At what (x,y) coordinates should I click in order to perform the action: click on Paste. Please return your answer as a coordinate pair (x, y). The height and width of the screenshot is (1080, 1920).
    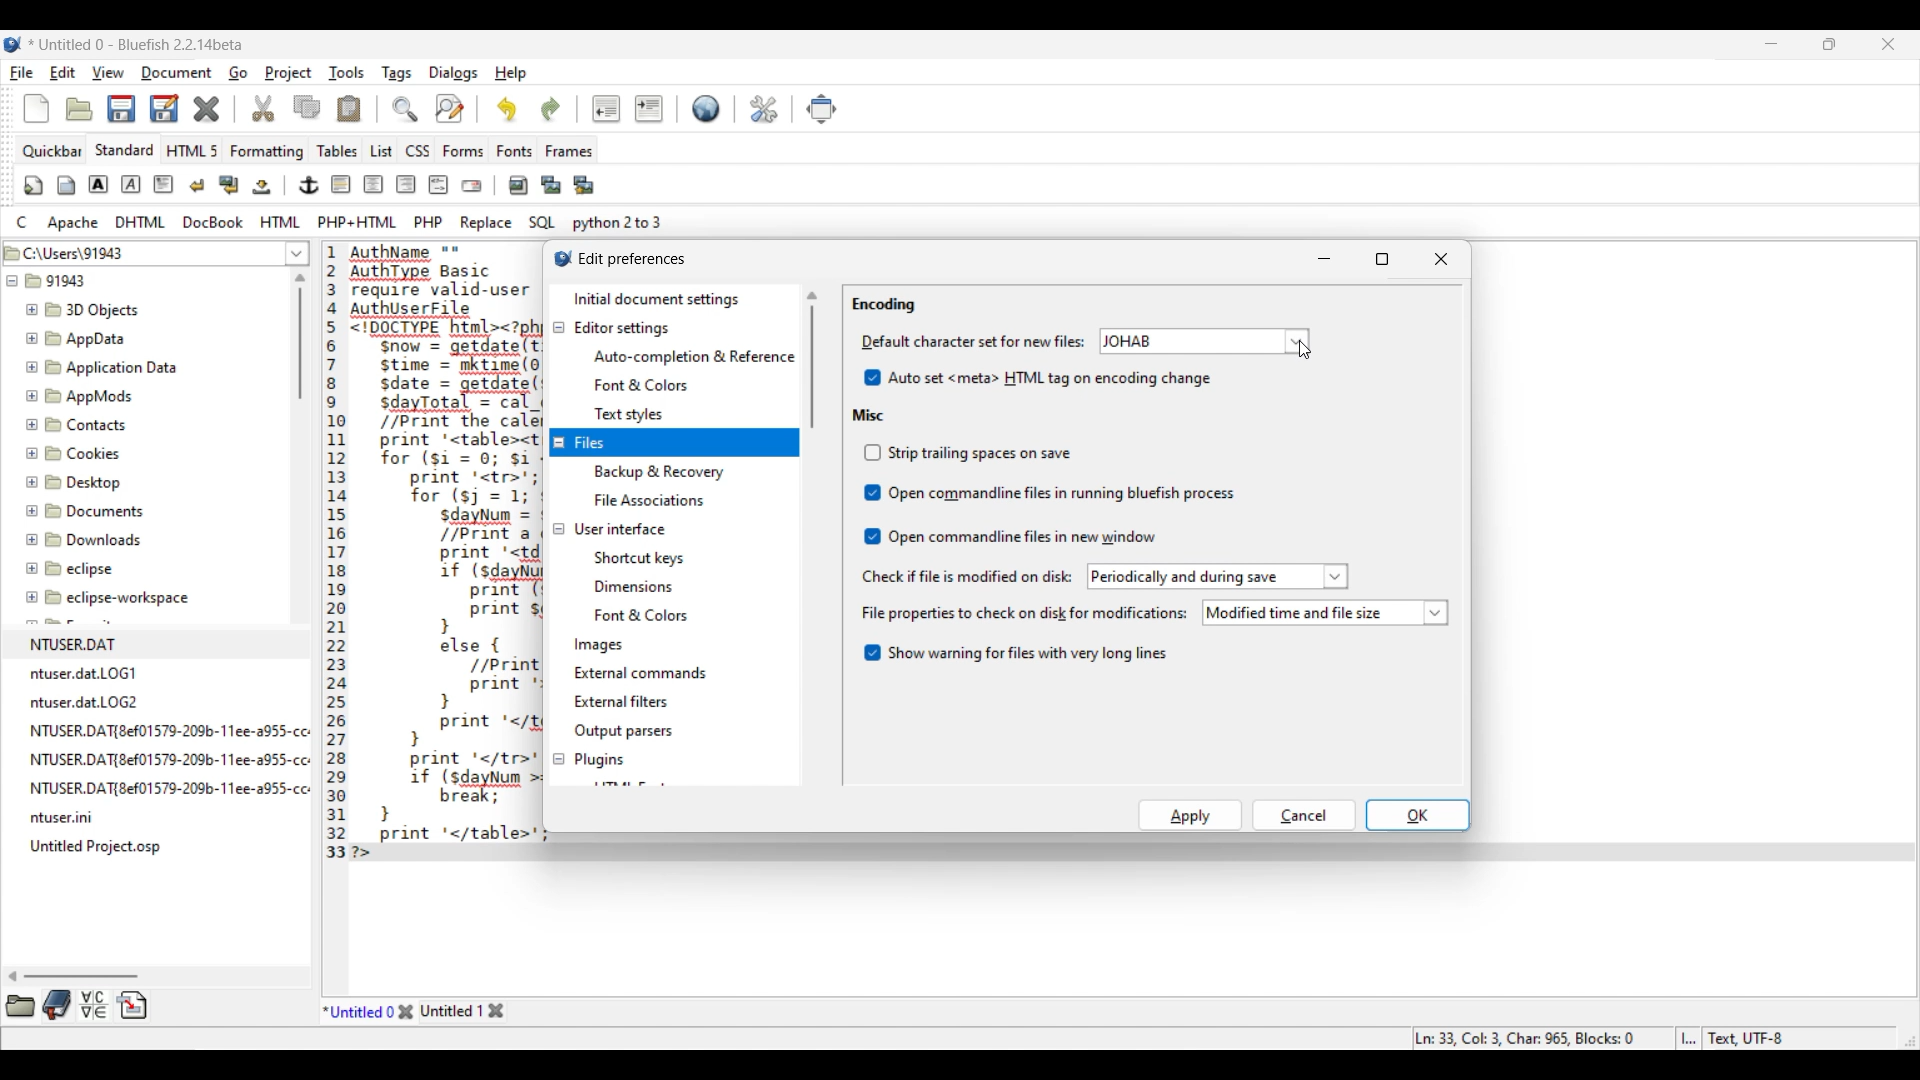
    Looking at the image, I should click on (349, 108).